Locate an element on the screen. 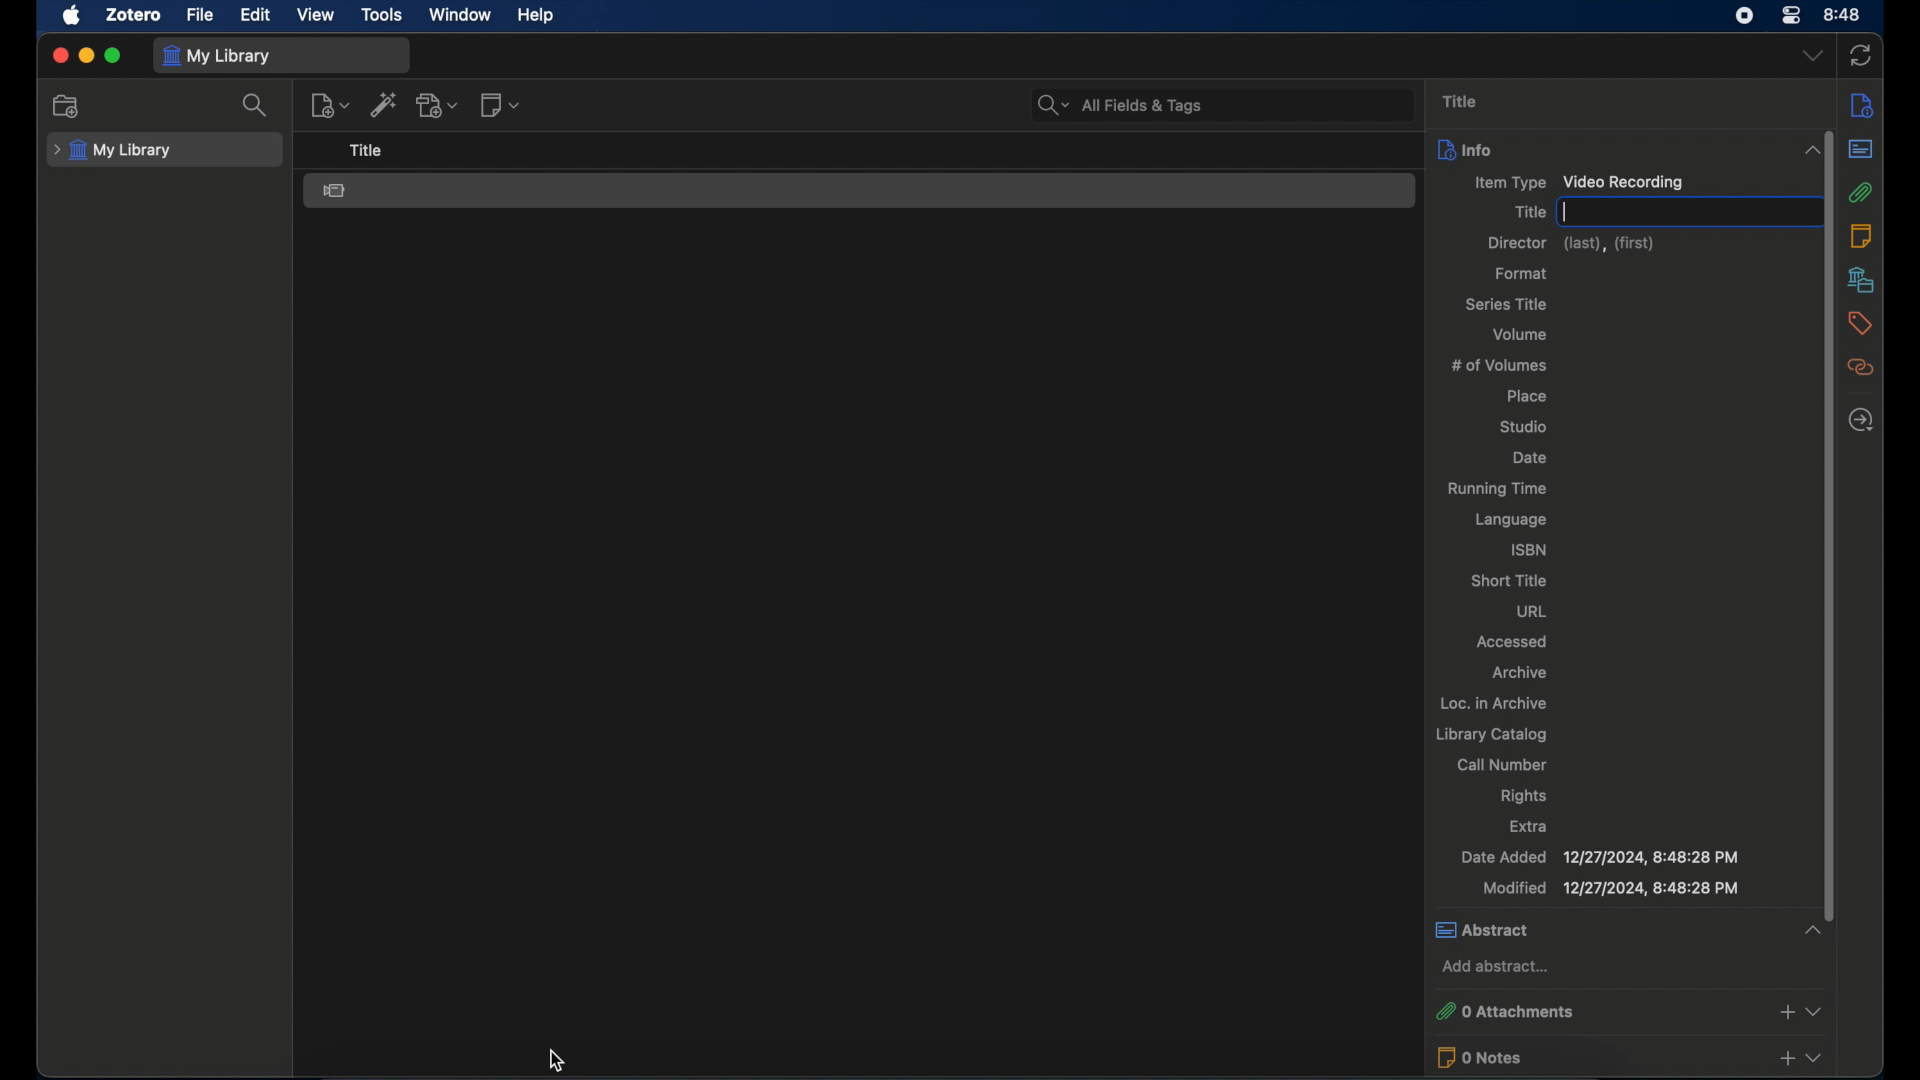 The image size is (1920, 1080). rights is located at coordinates (1525, 796).